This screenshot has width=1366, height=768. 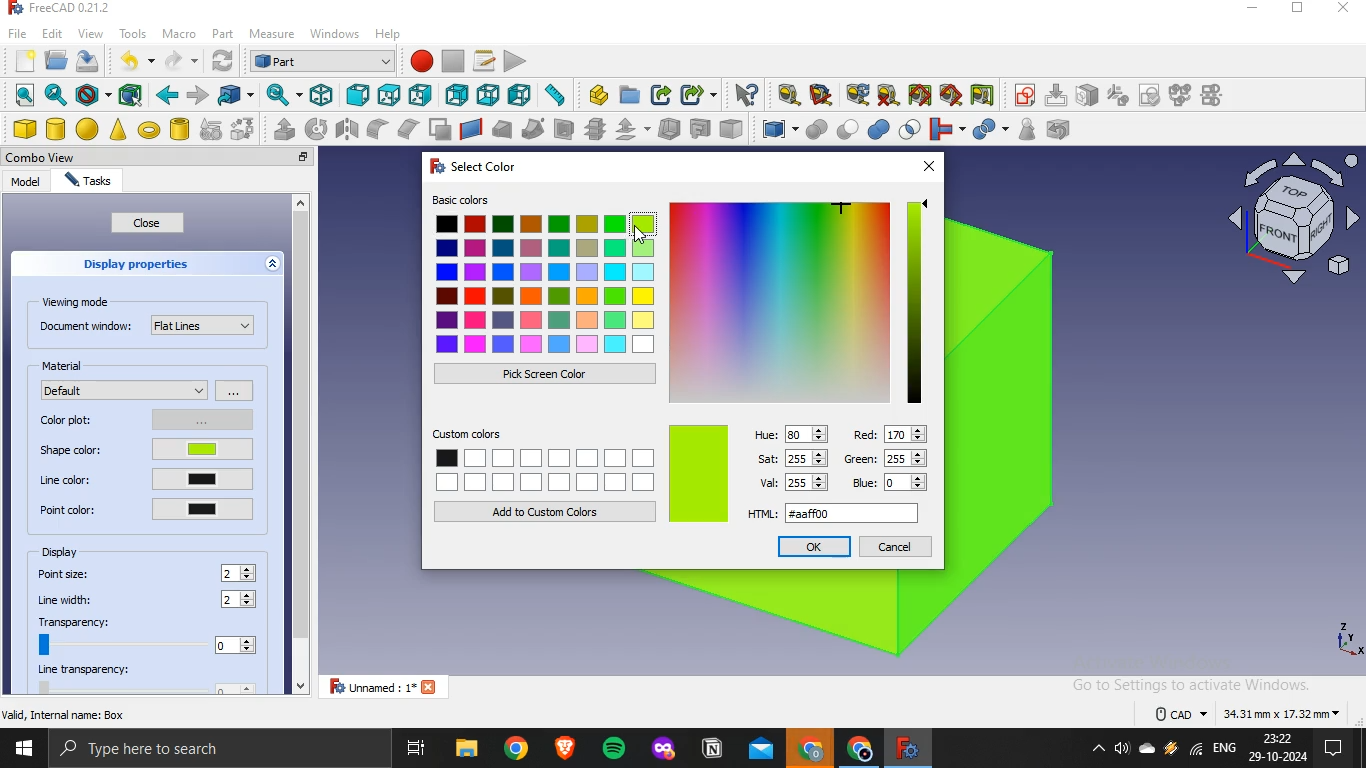 I want to click on add to custom colors, so click(x=546, y=511).